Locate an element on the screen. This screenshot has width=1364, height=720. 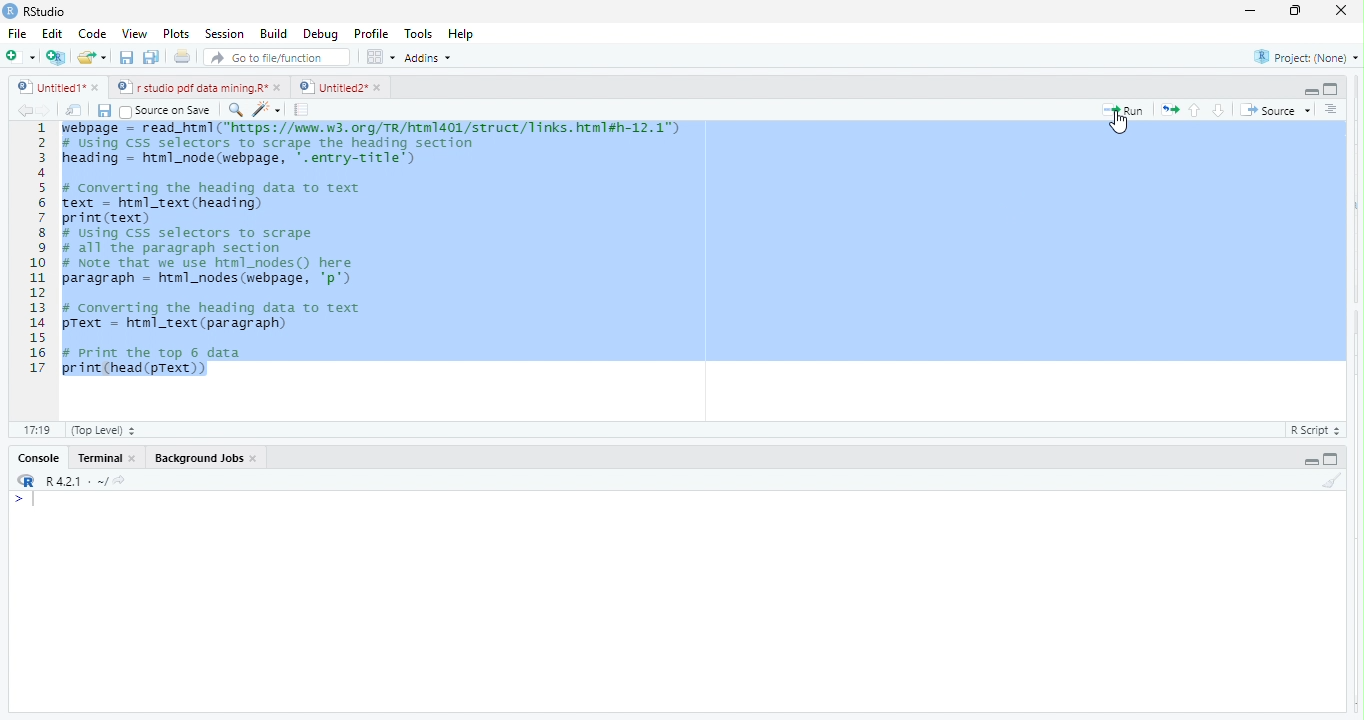
hide console is located at coordinates (1329, 459).